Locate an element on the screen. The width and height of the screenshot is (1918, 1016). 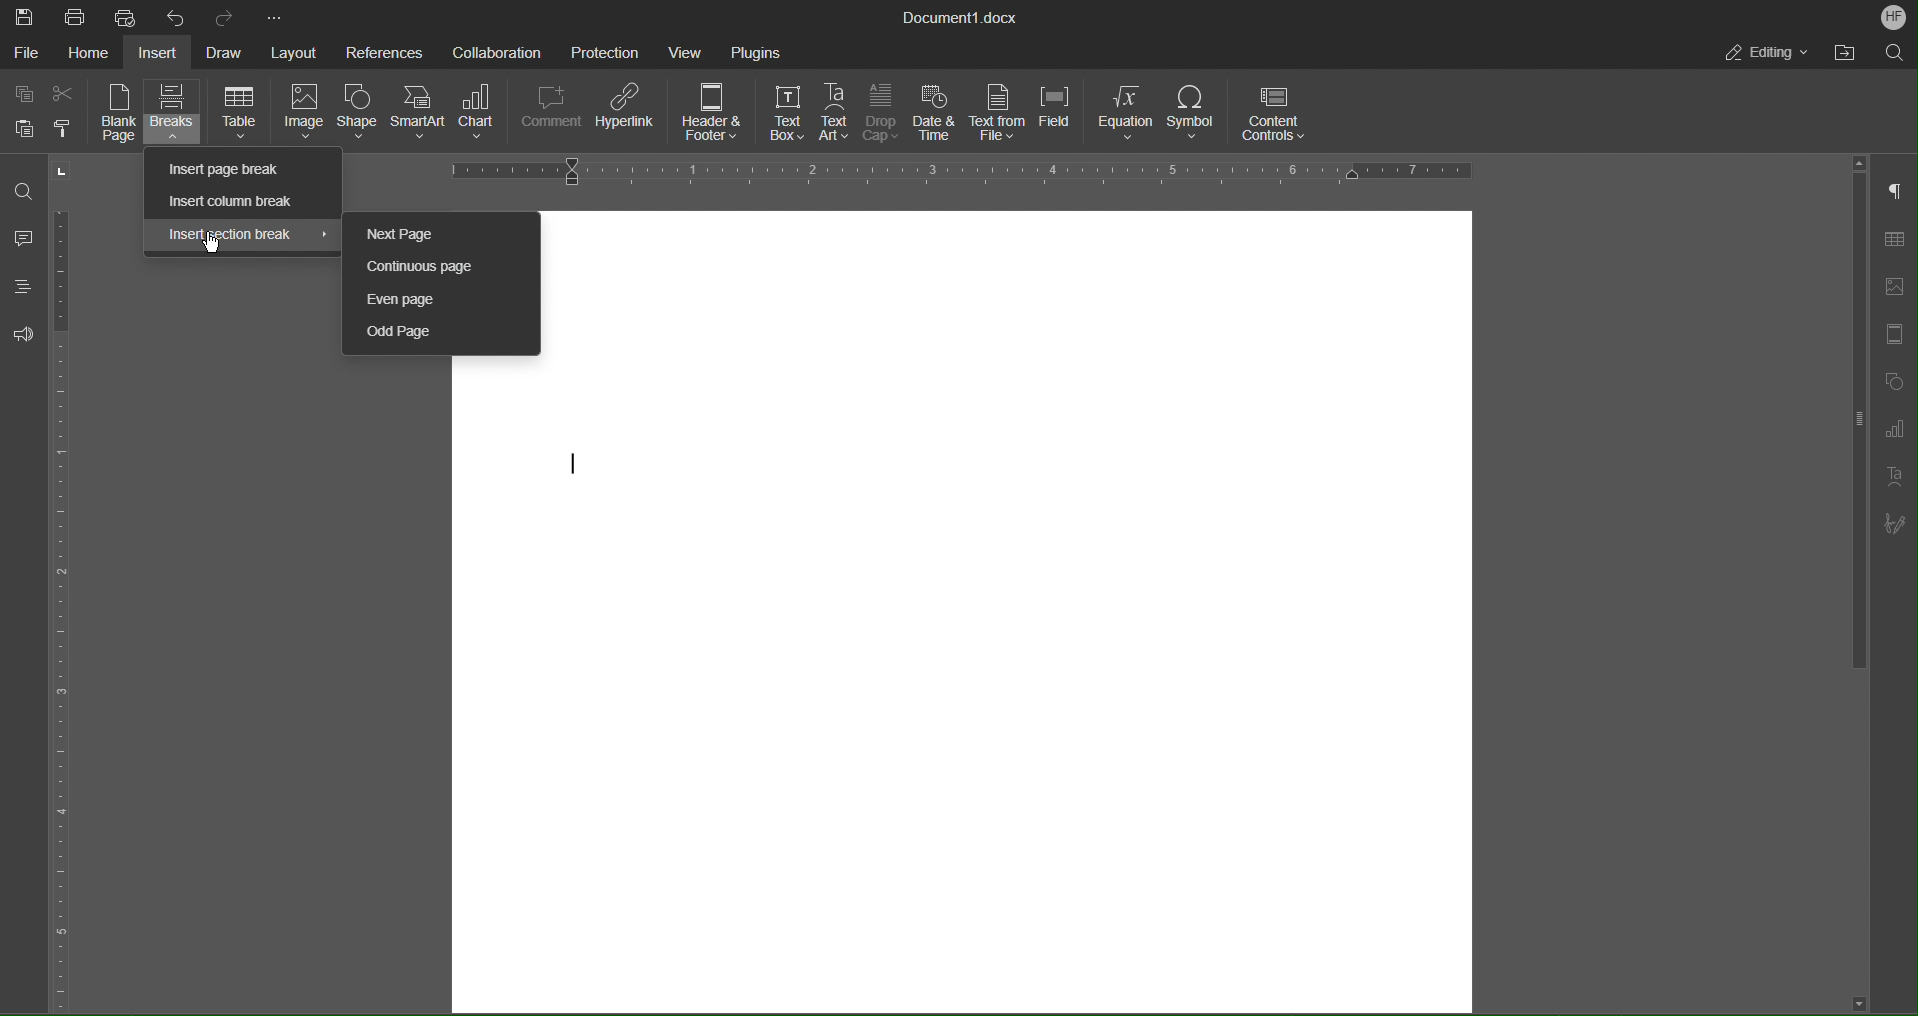
Open File Location is located at coordinates (1851, 53).